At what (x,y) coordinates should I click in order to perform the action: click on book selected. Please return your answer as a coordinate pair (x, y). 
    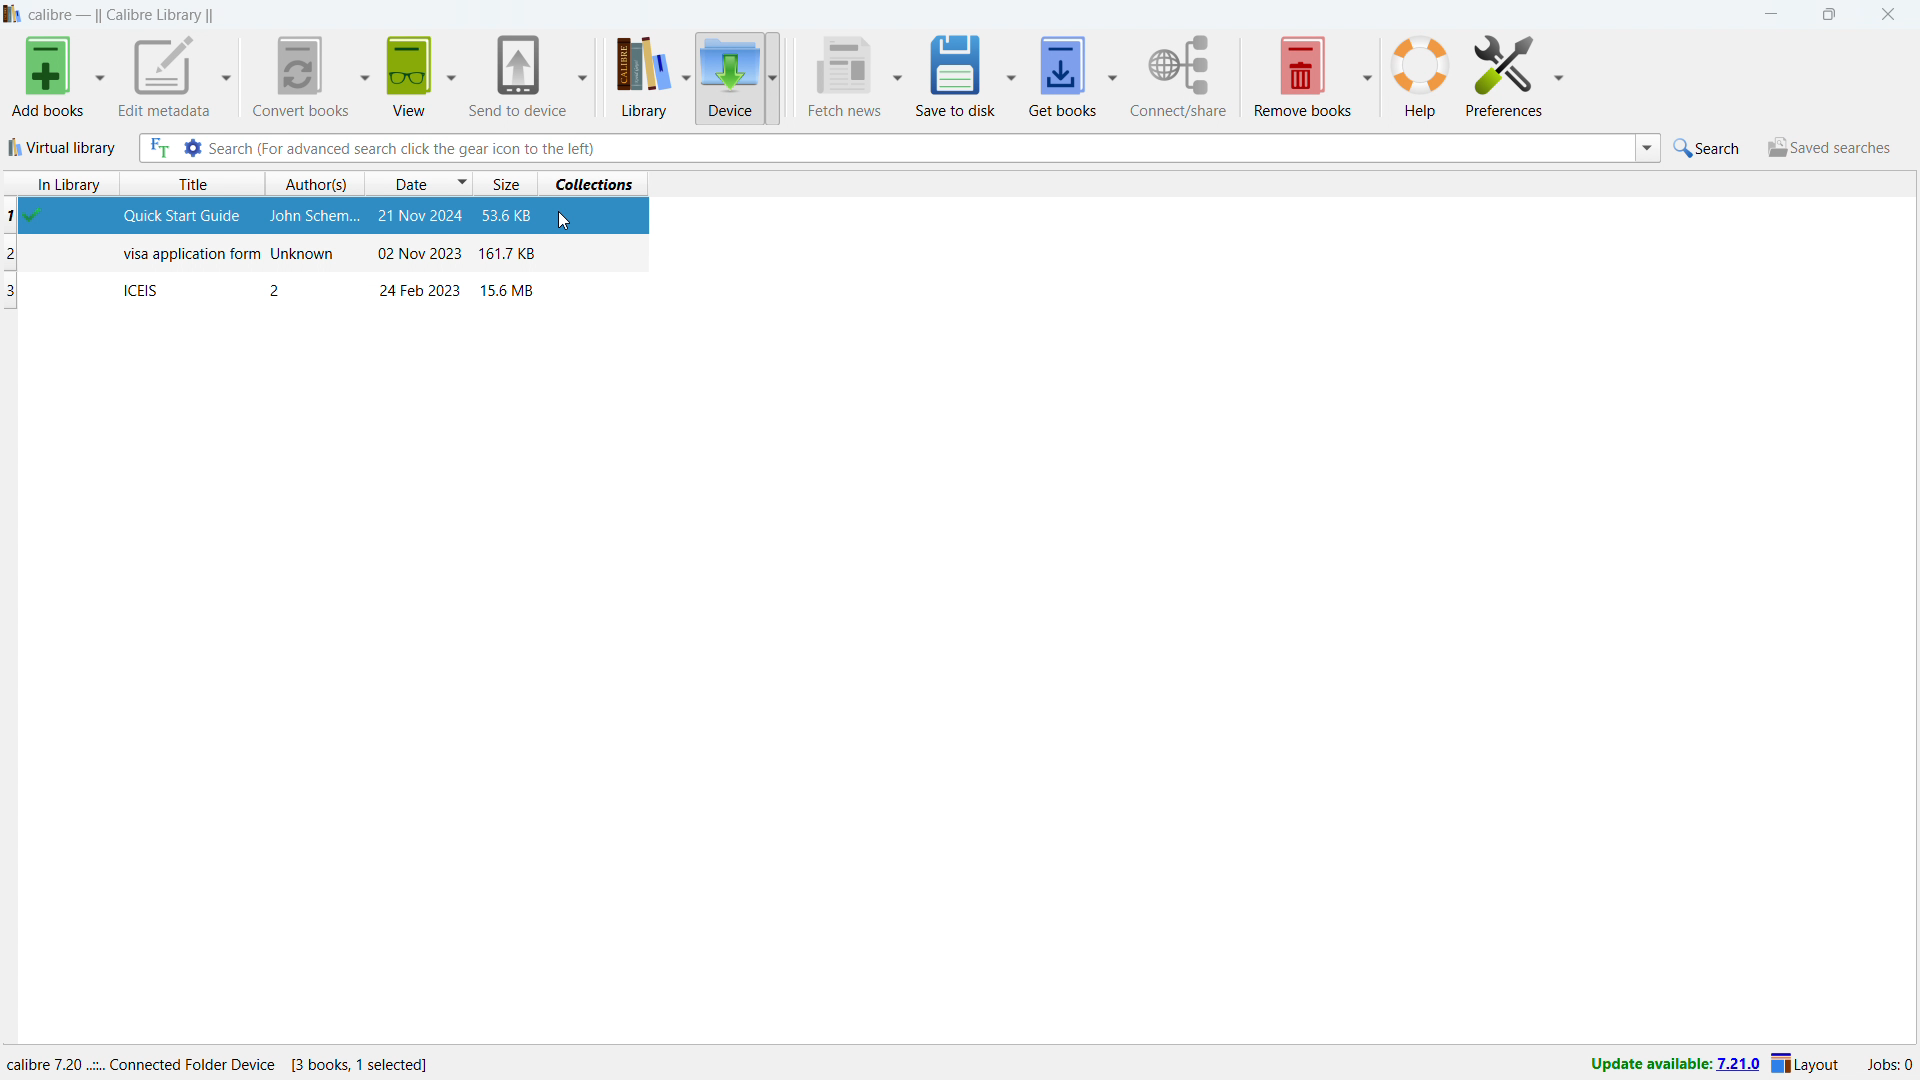
    Looking at the image, I should click on (328, 218).